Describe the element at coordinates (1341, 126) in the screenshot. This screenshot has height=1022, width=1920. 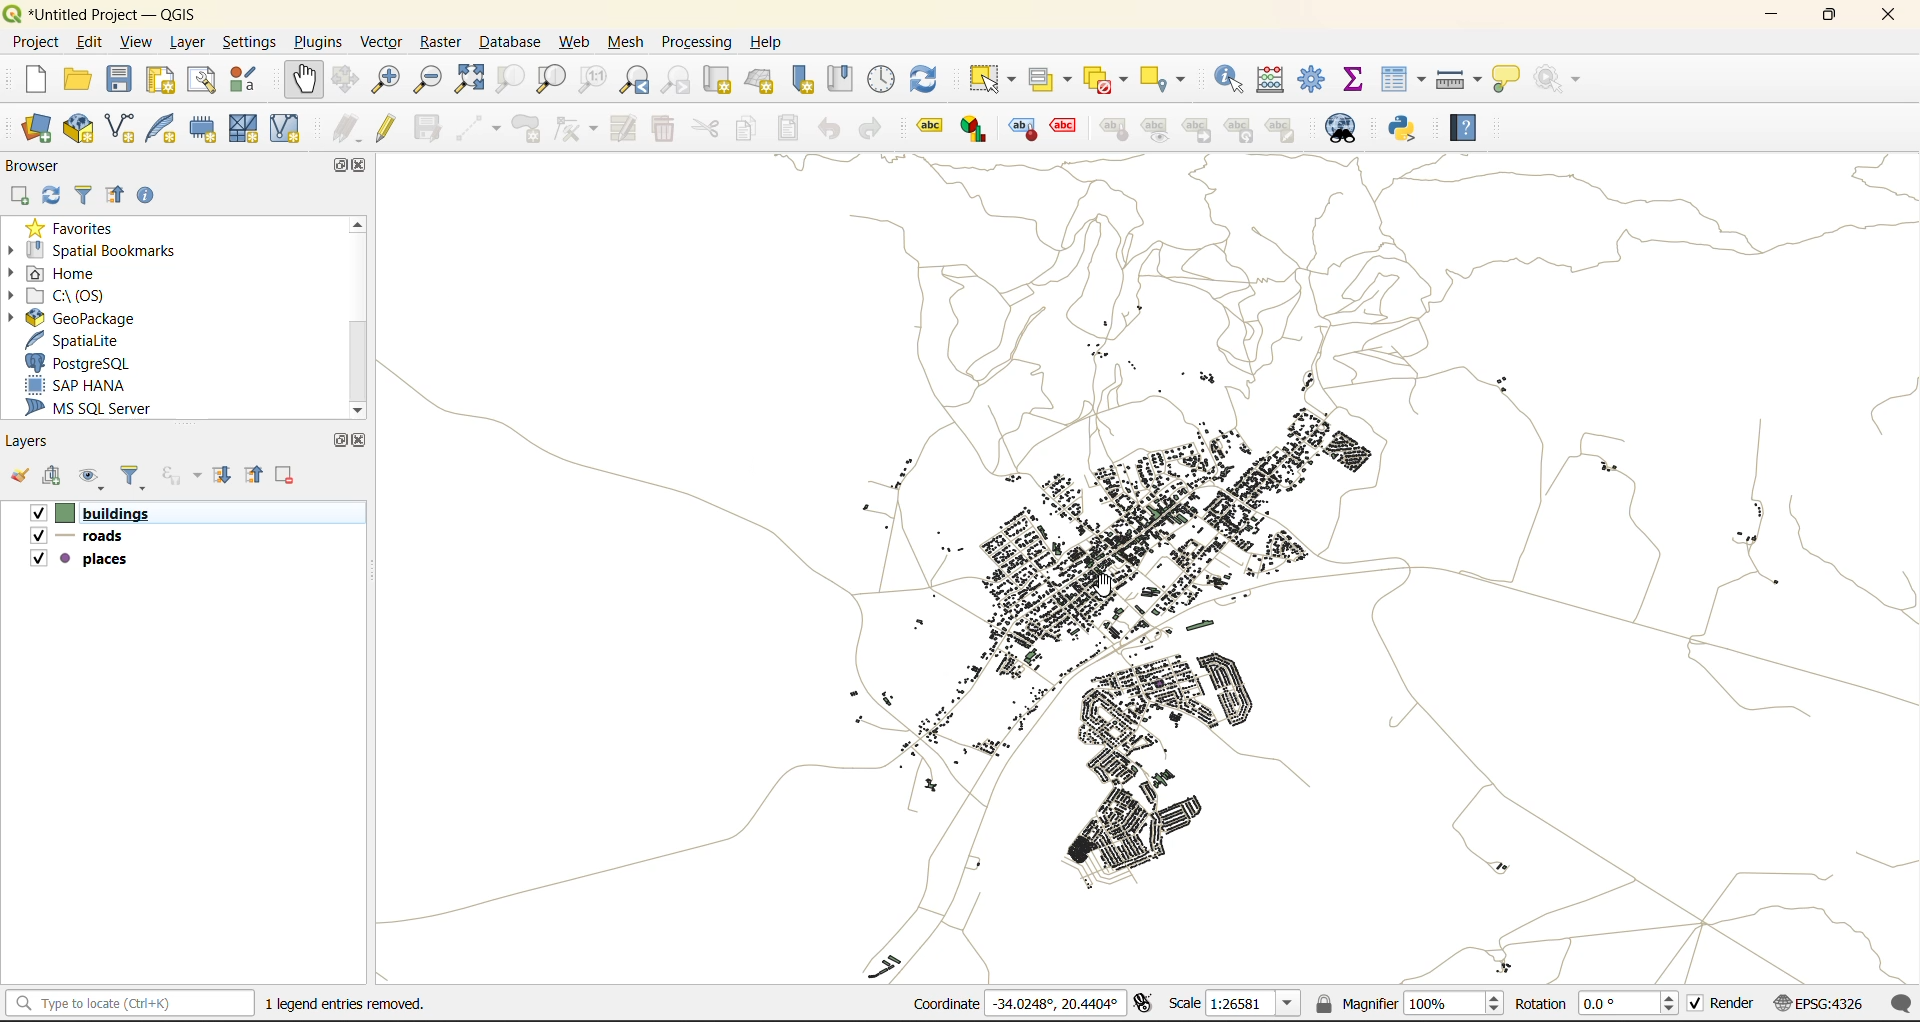
I see `metasearch` at that location.